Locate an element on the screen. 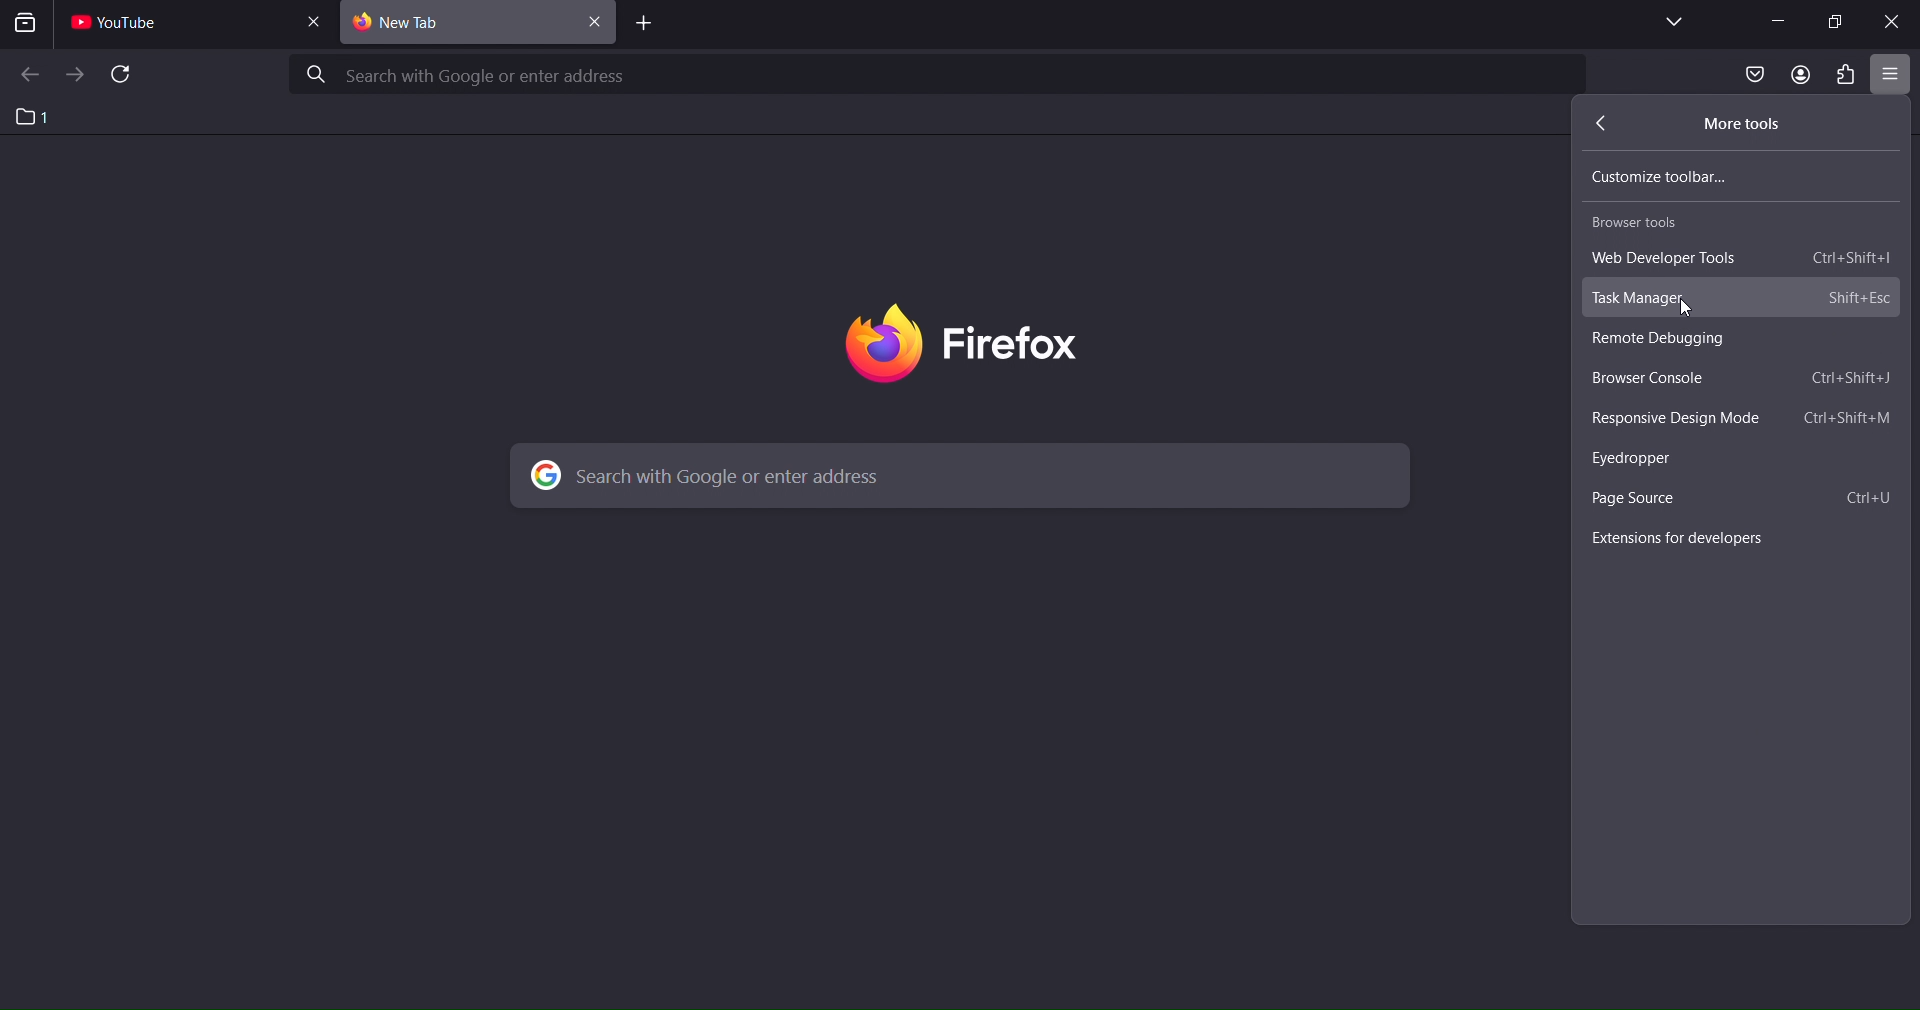  Ctrl+Shift+I is located at coordinates (1851, 259).